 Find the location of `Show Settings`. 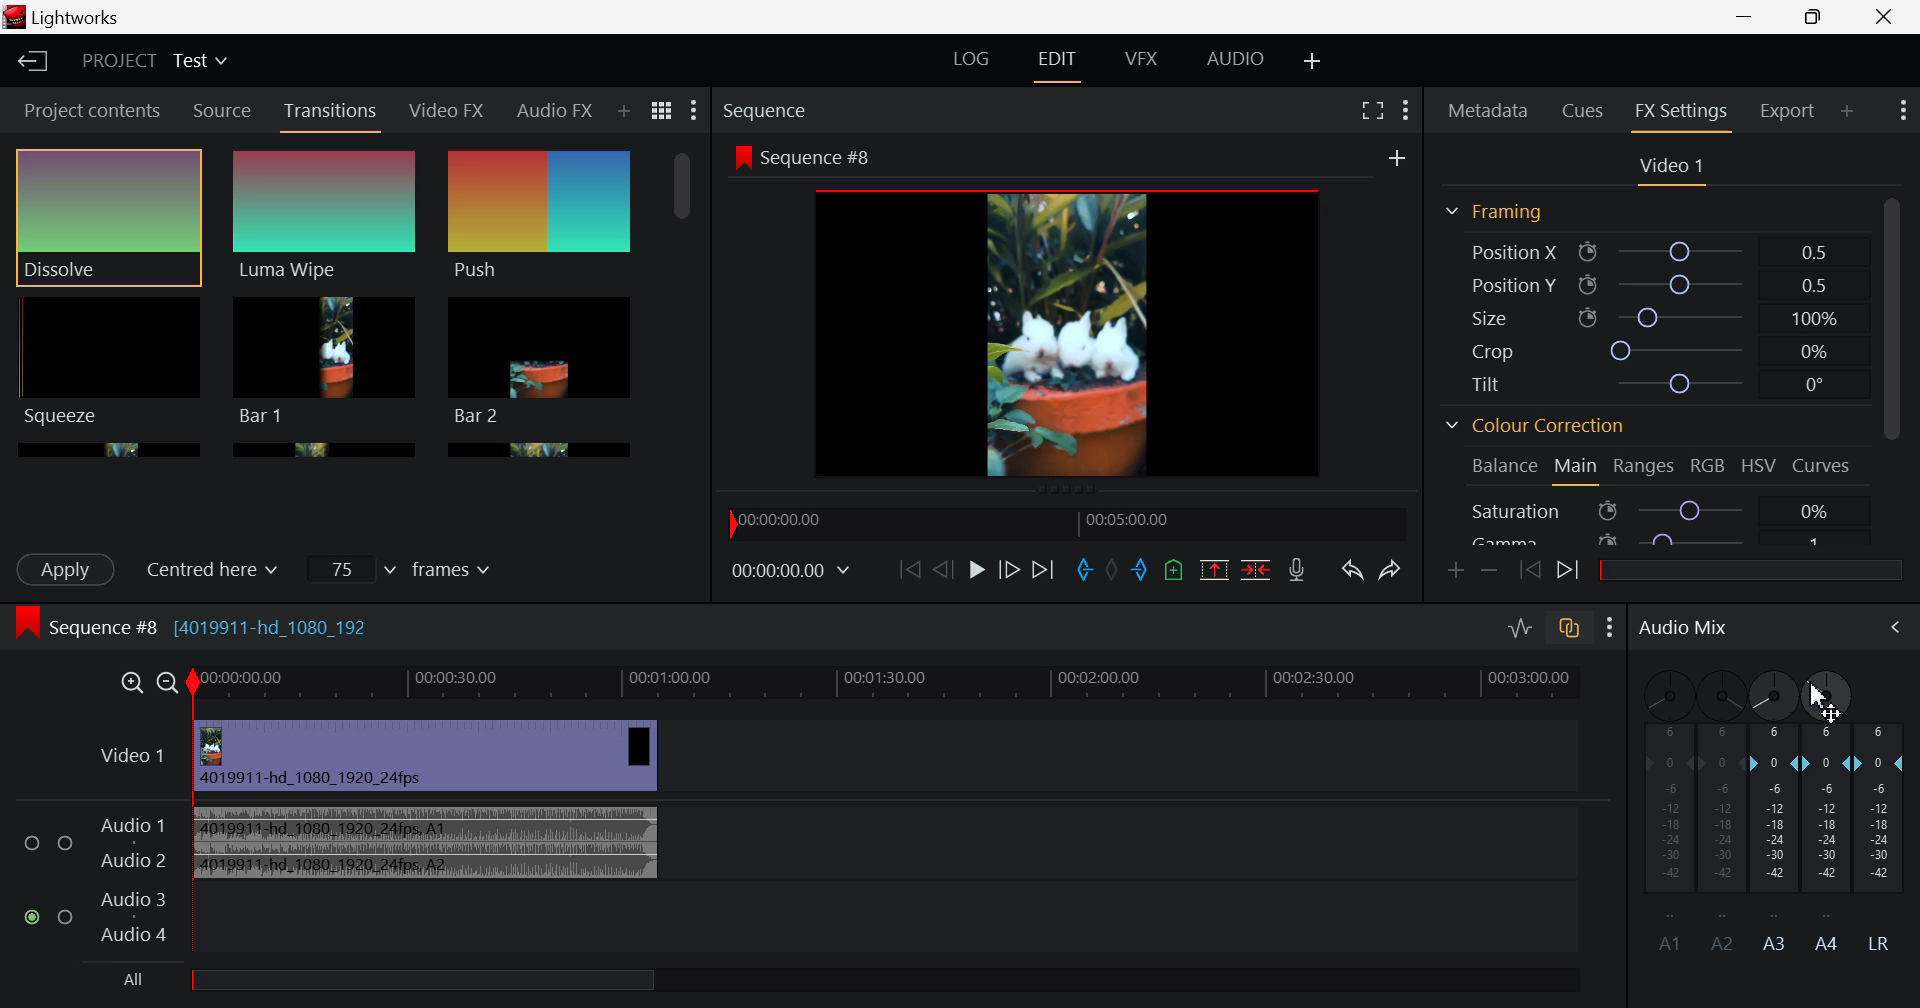

Show Settings is located at coordinates (1610, 630).